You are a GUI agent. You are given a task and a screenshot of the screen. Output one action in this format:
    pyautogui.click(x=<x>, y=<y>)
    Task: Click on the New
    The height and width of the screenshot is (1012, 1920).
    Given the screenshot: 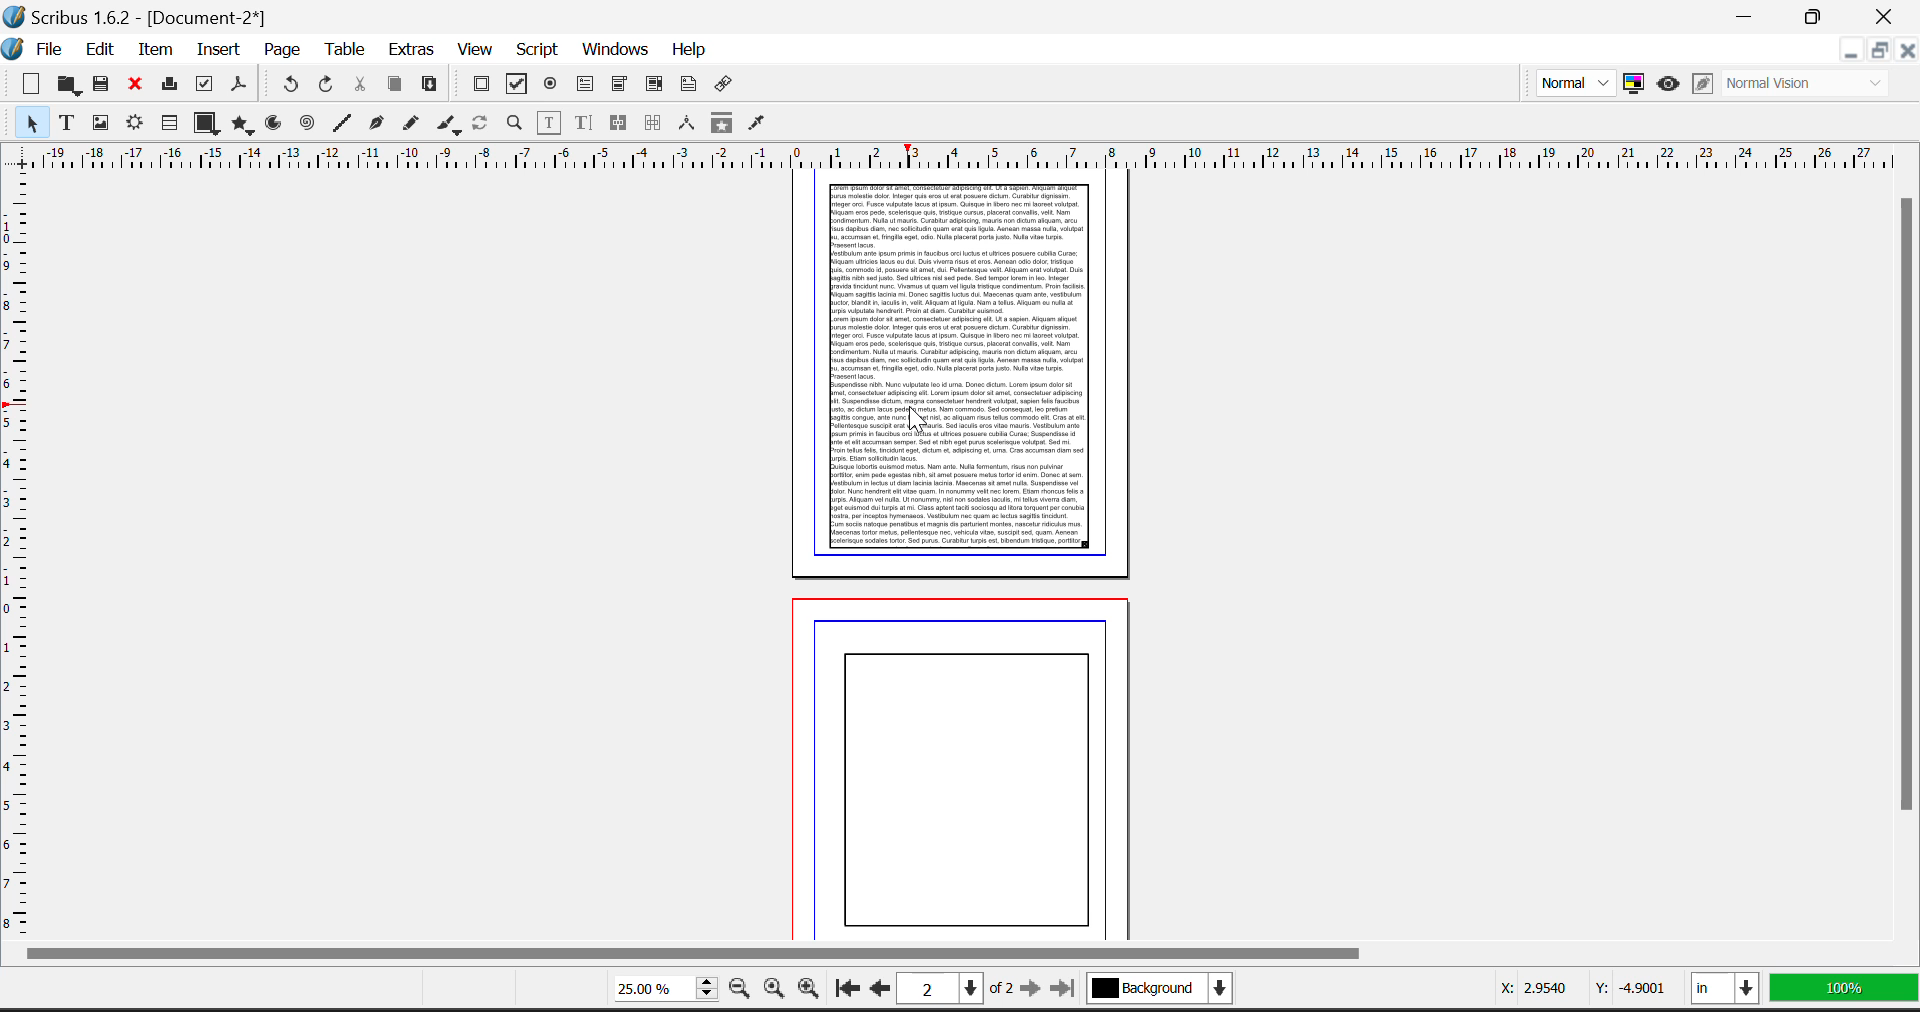 What is the action you would take?
    pyautogui.click(x=25, y=85)
    